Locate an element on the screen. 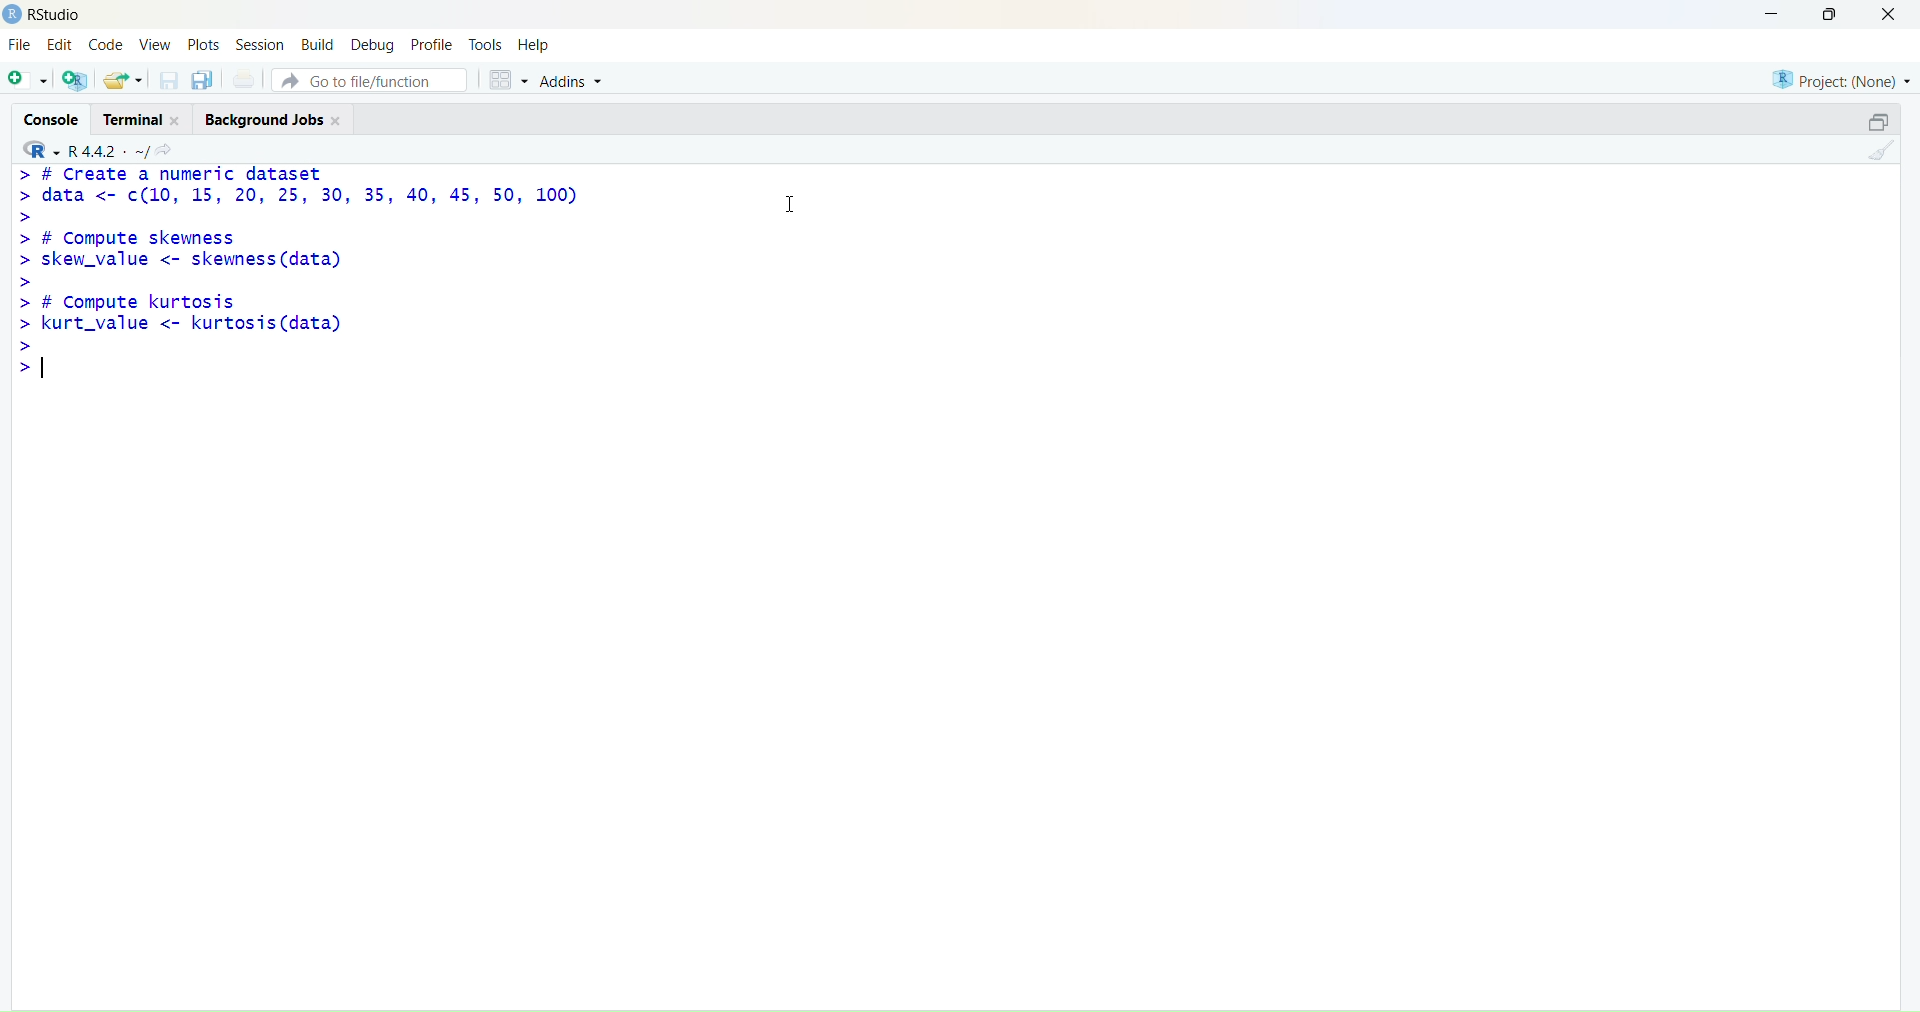  R.4.4.2~/ is located at coordinates (105, 150).